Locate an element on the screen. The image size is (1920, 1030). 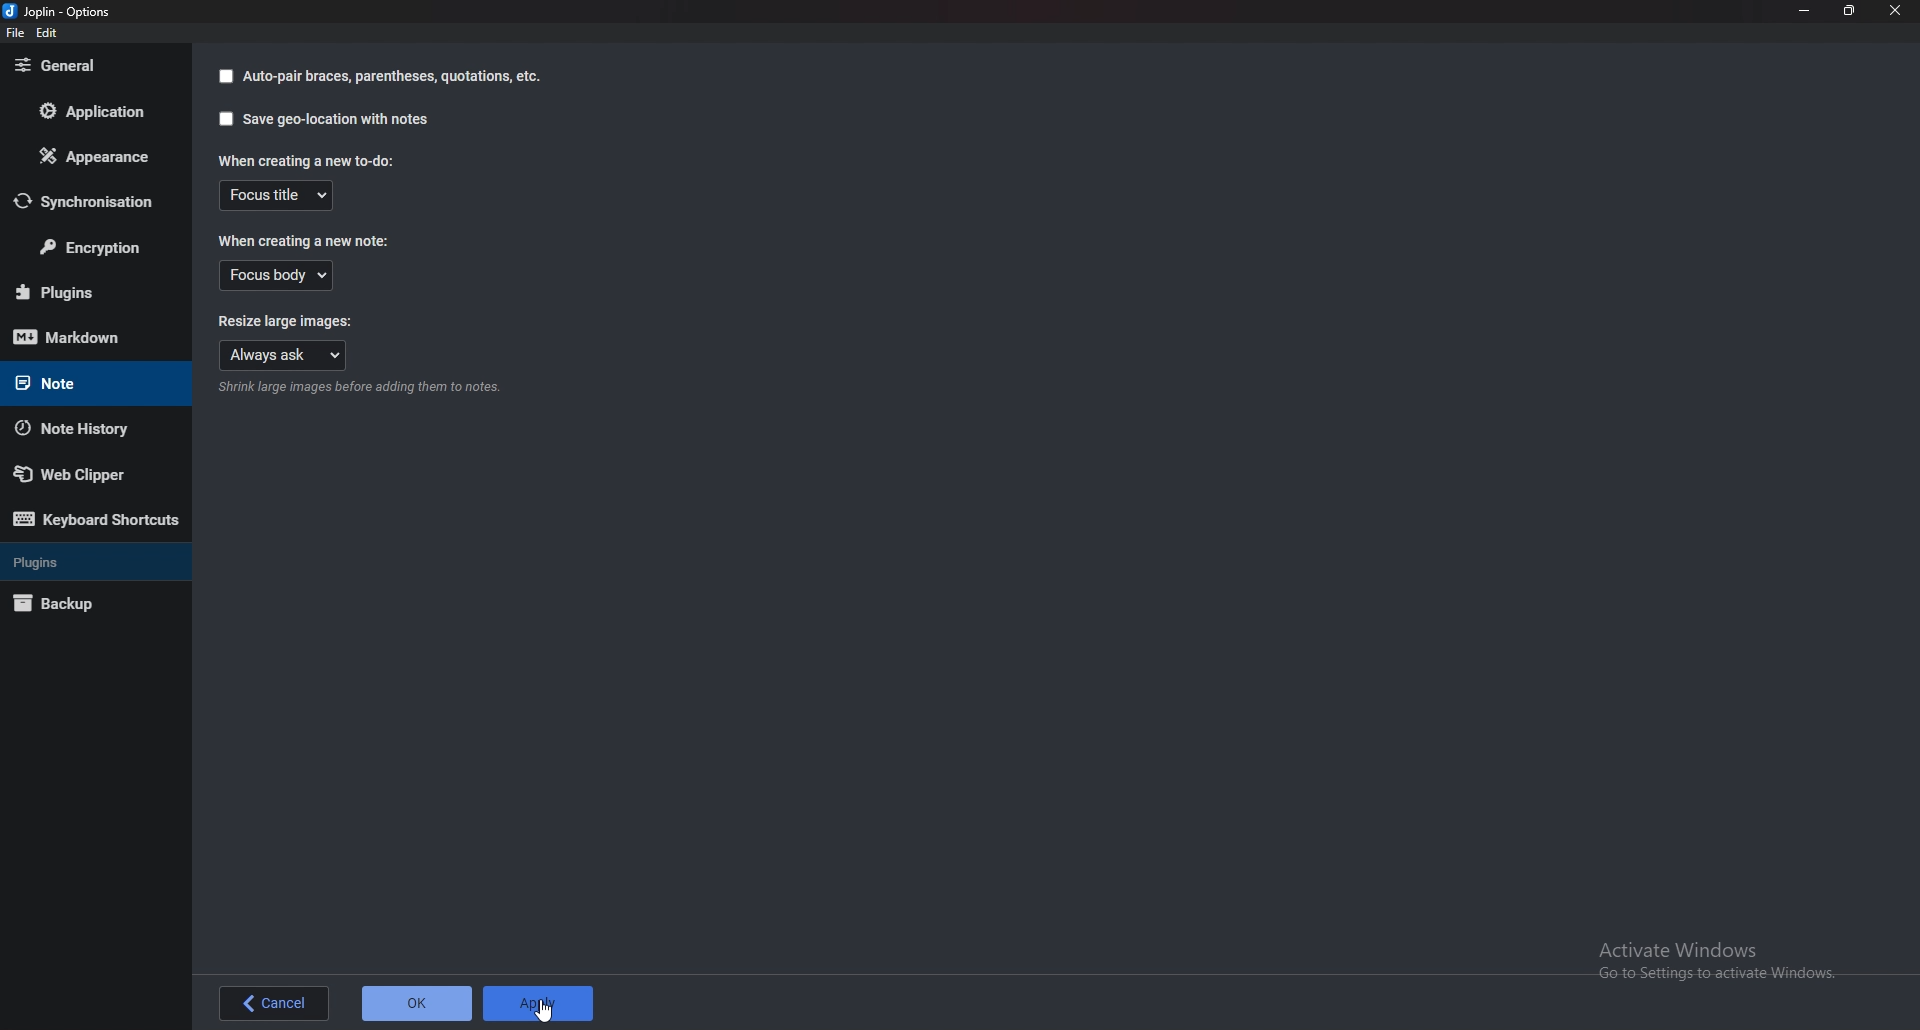
Apply is located at coordinates (540, 1003).